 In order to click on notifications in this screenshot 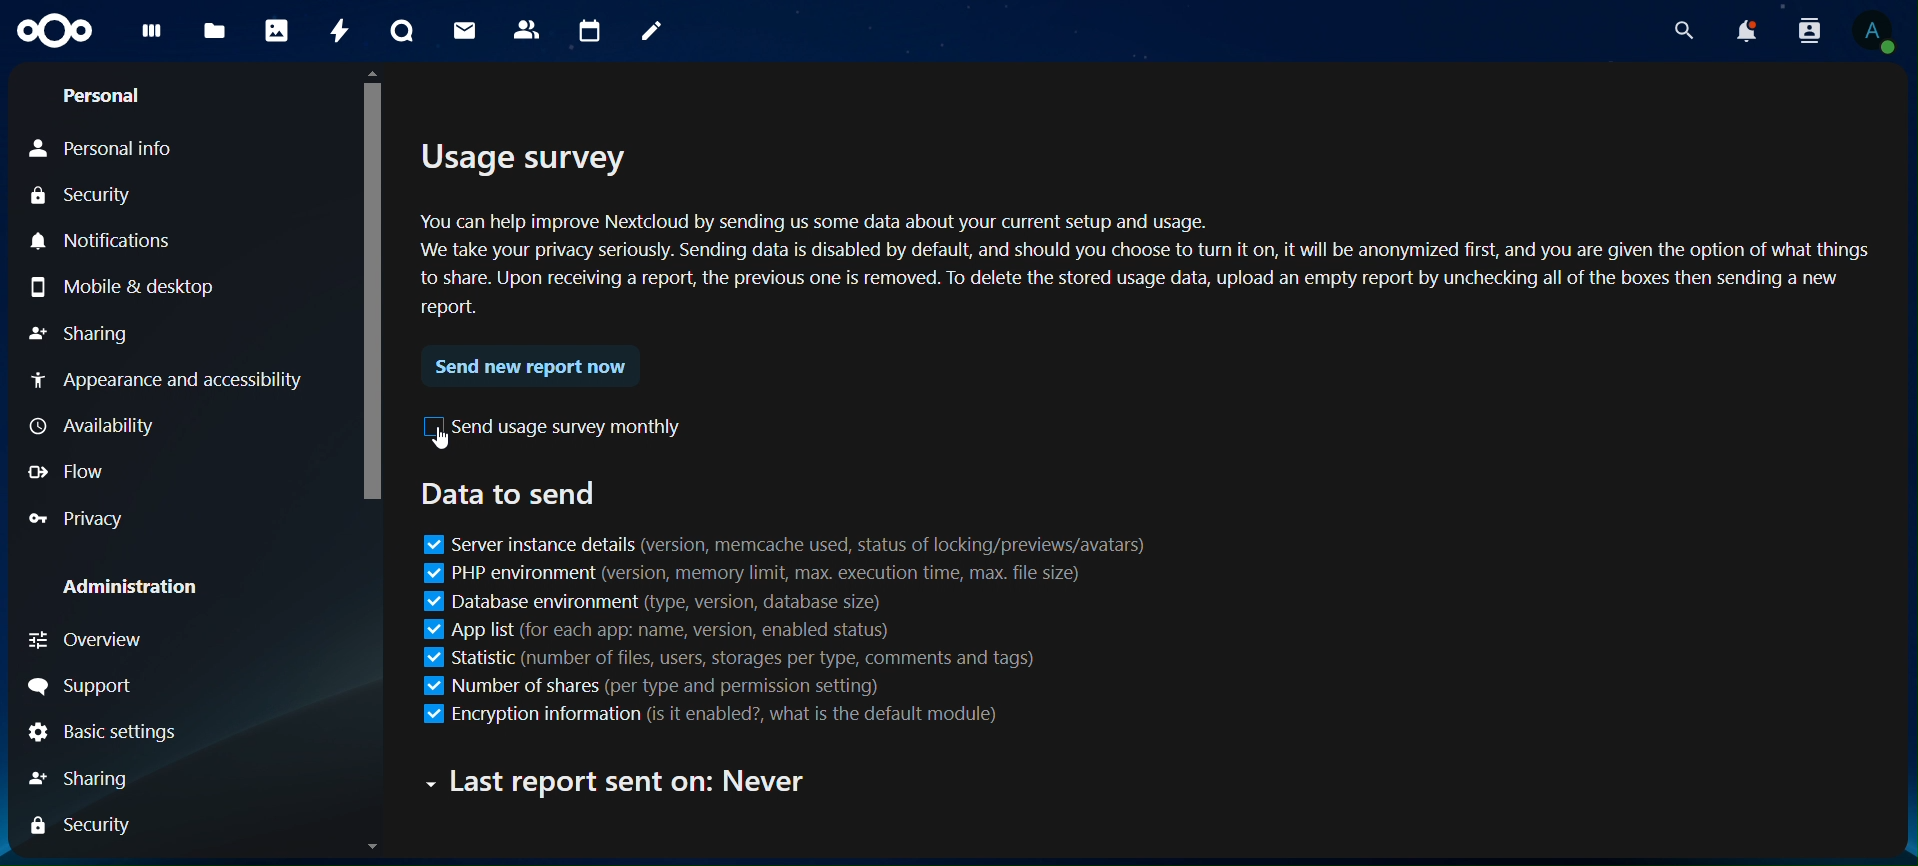, I will do `click(1748, 28)`.